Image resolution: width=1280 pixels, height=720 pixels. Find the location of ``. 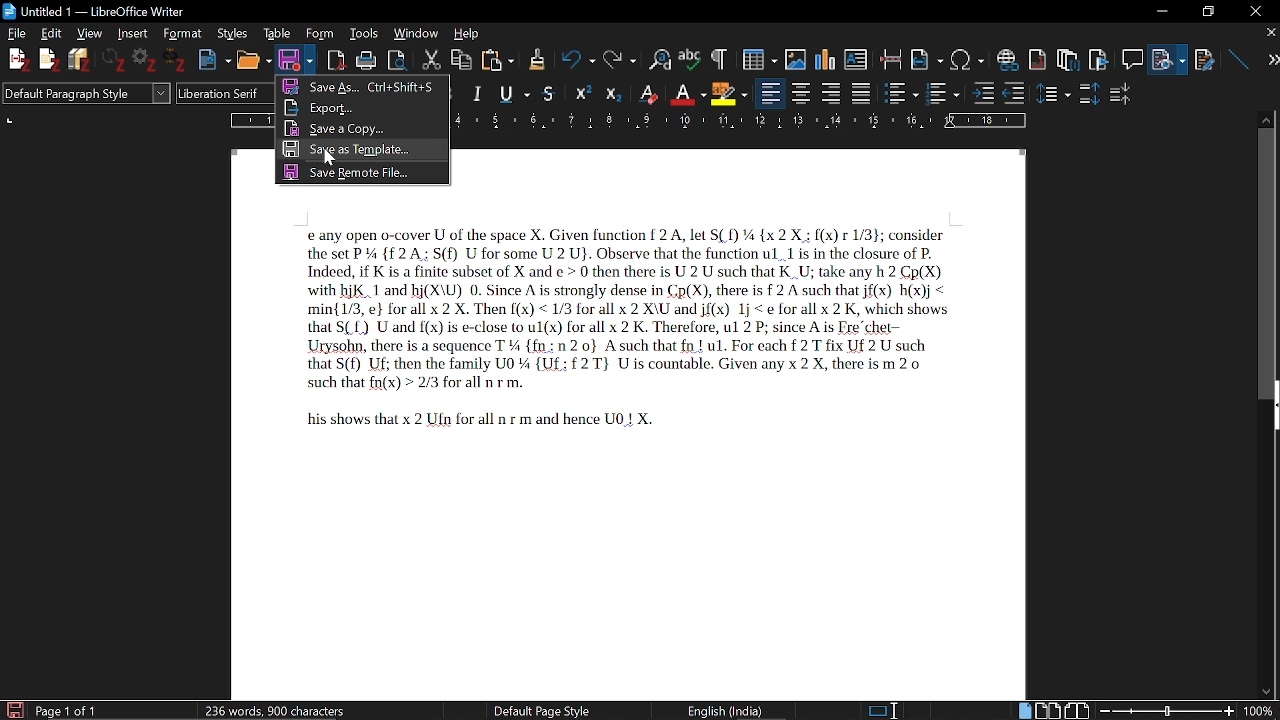

 is located at coordinates (613, 93).